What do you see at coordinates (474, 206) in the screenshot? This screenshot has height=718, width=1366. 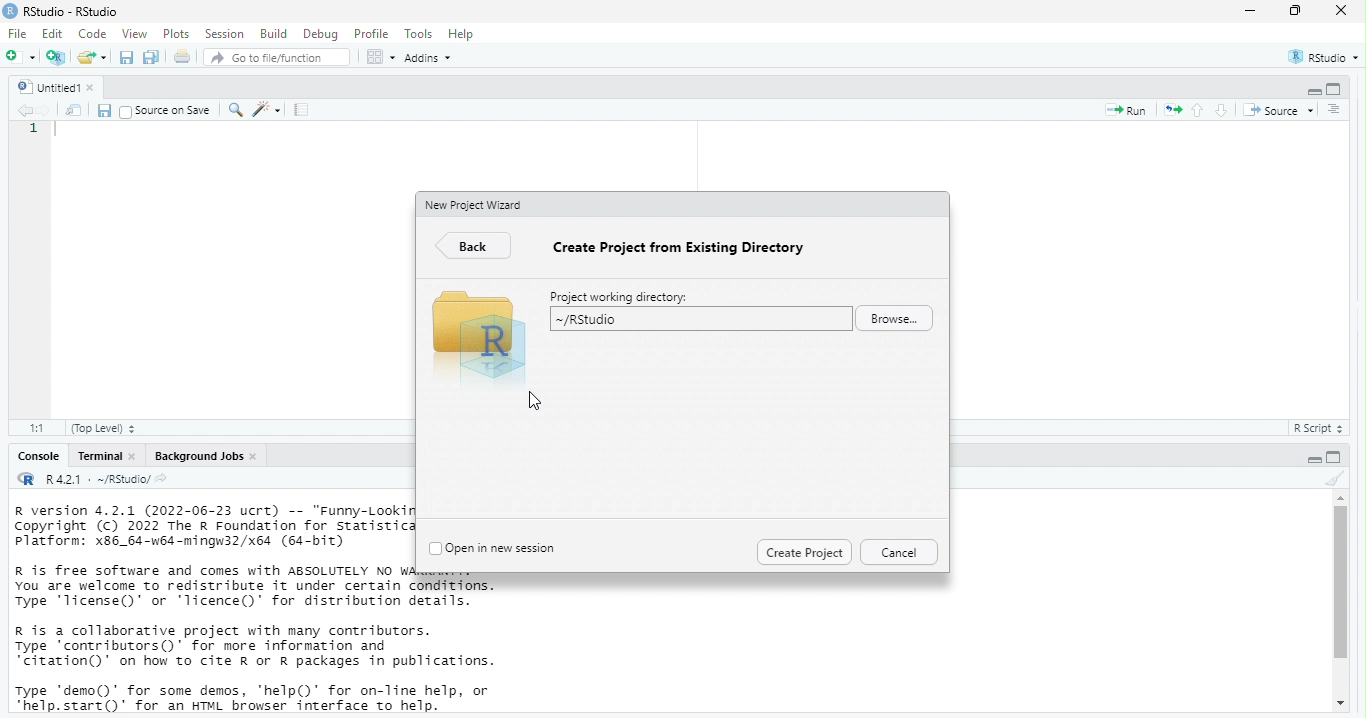 I see `New project wizard` at bounding box center [474, 206].